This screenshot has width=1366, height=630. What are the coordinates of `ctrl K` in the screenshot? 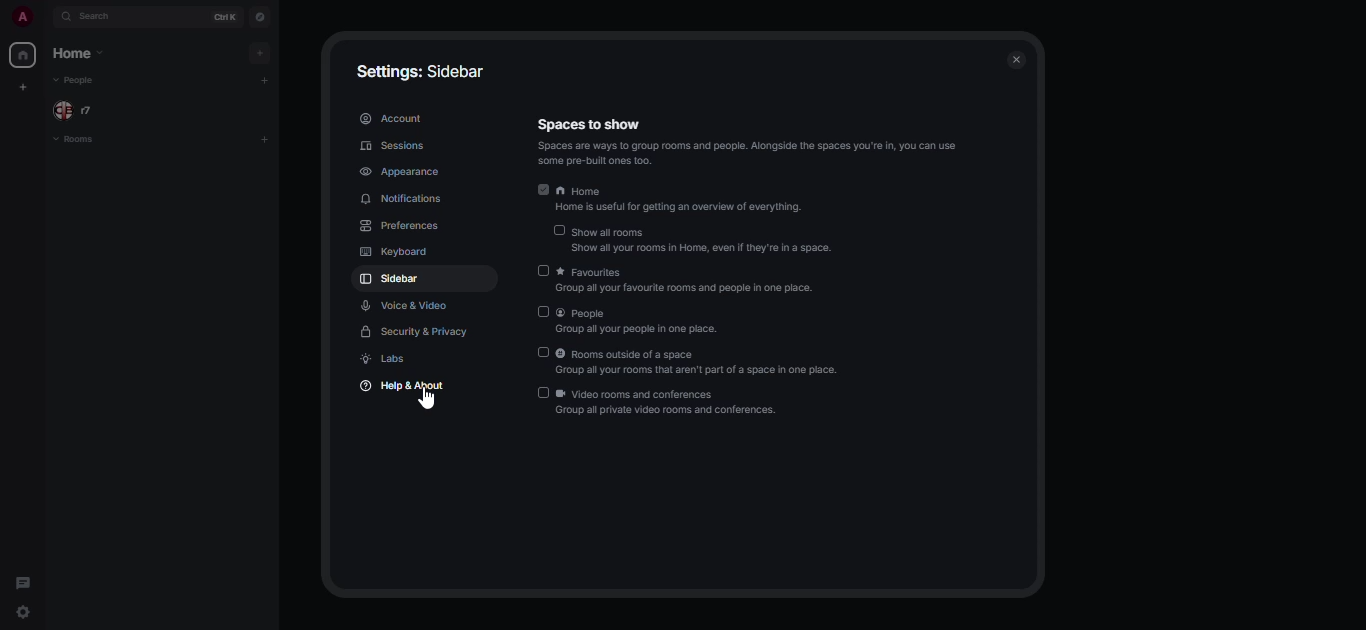 It's located at (224, 15).